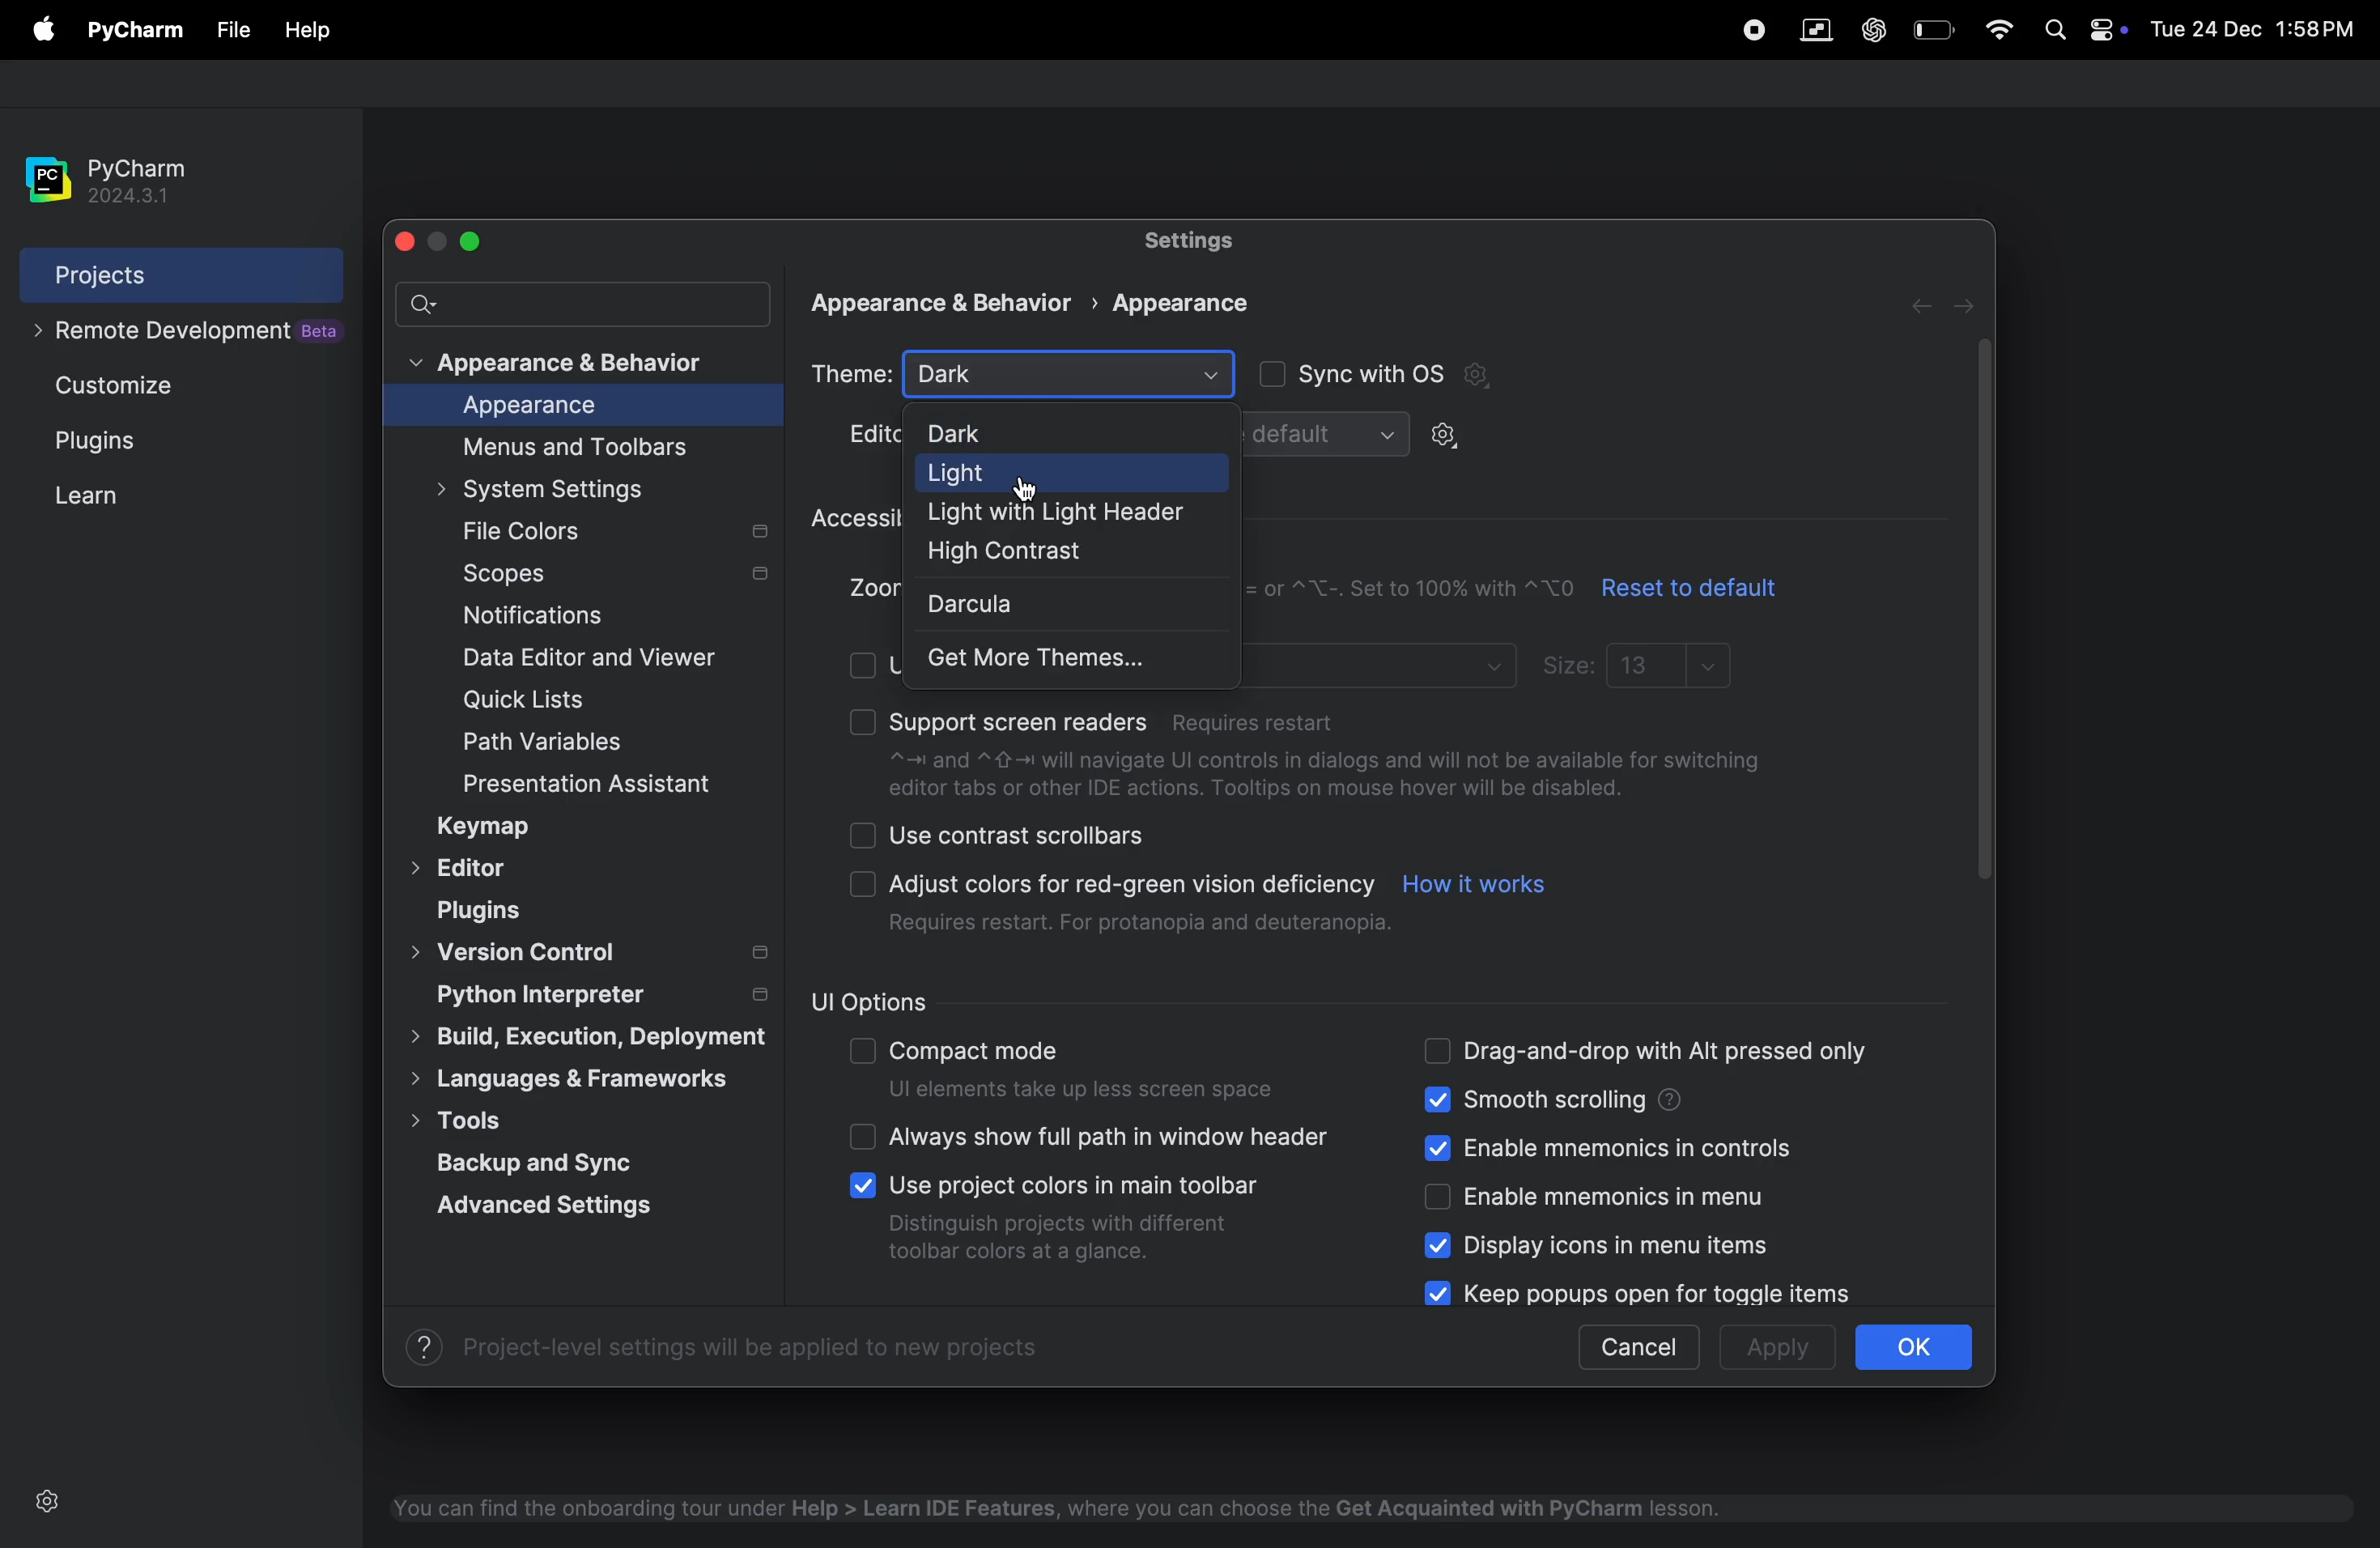  I want to click on Edit, so click(856, 433).